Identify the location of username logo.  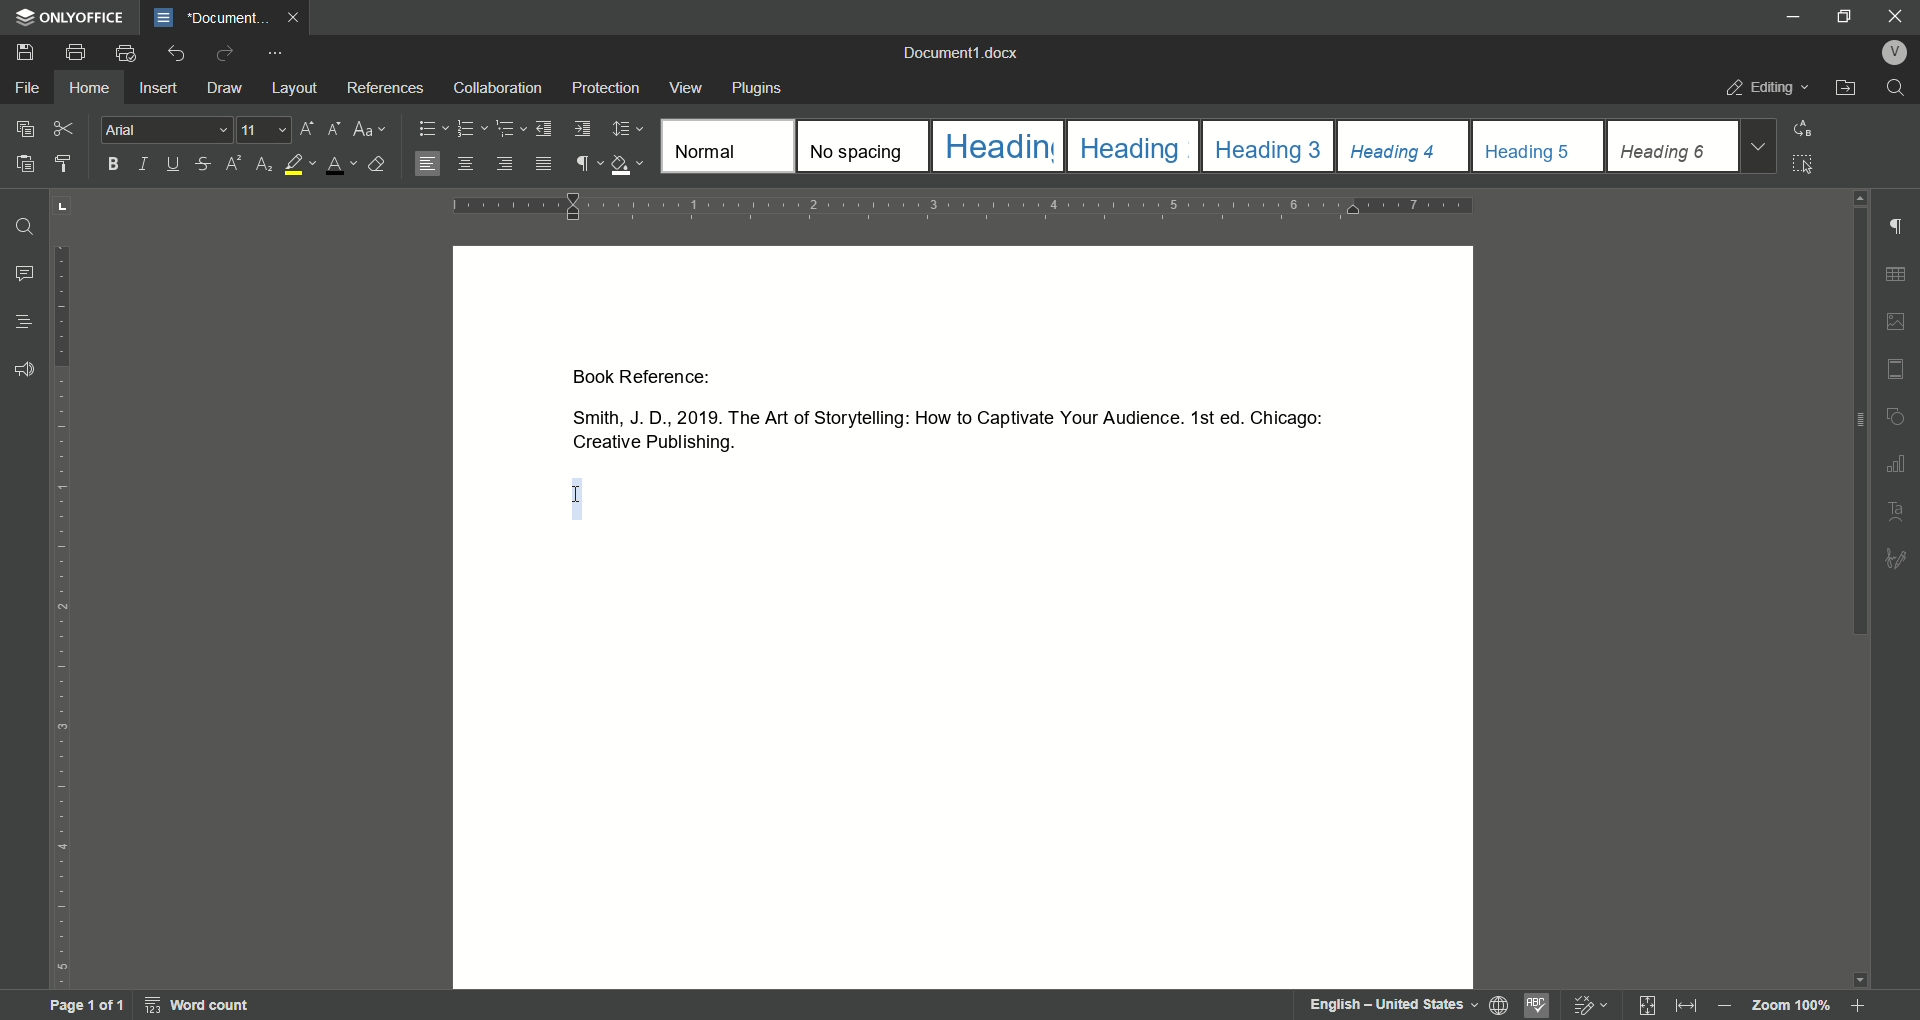
(1894, 52).